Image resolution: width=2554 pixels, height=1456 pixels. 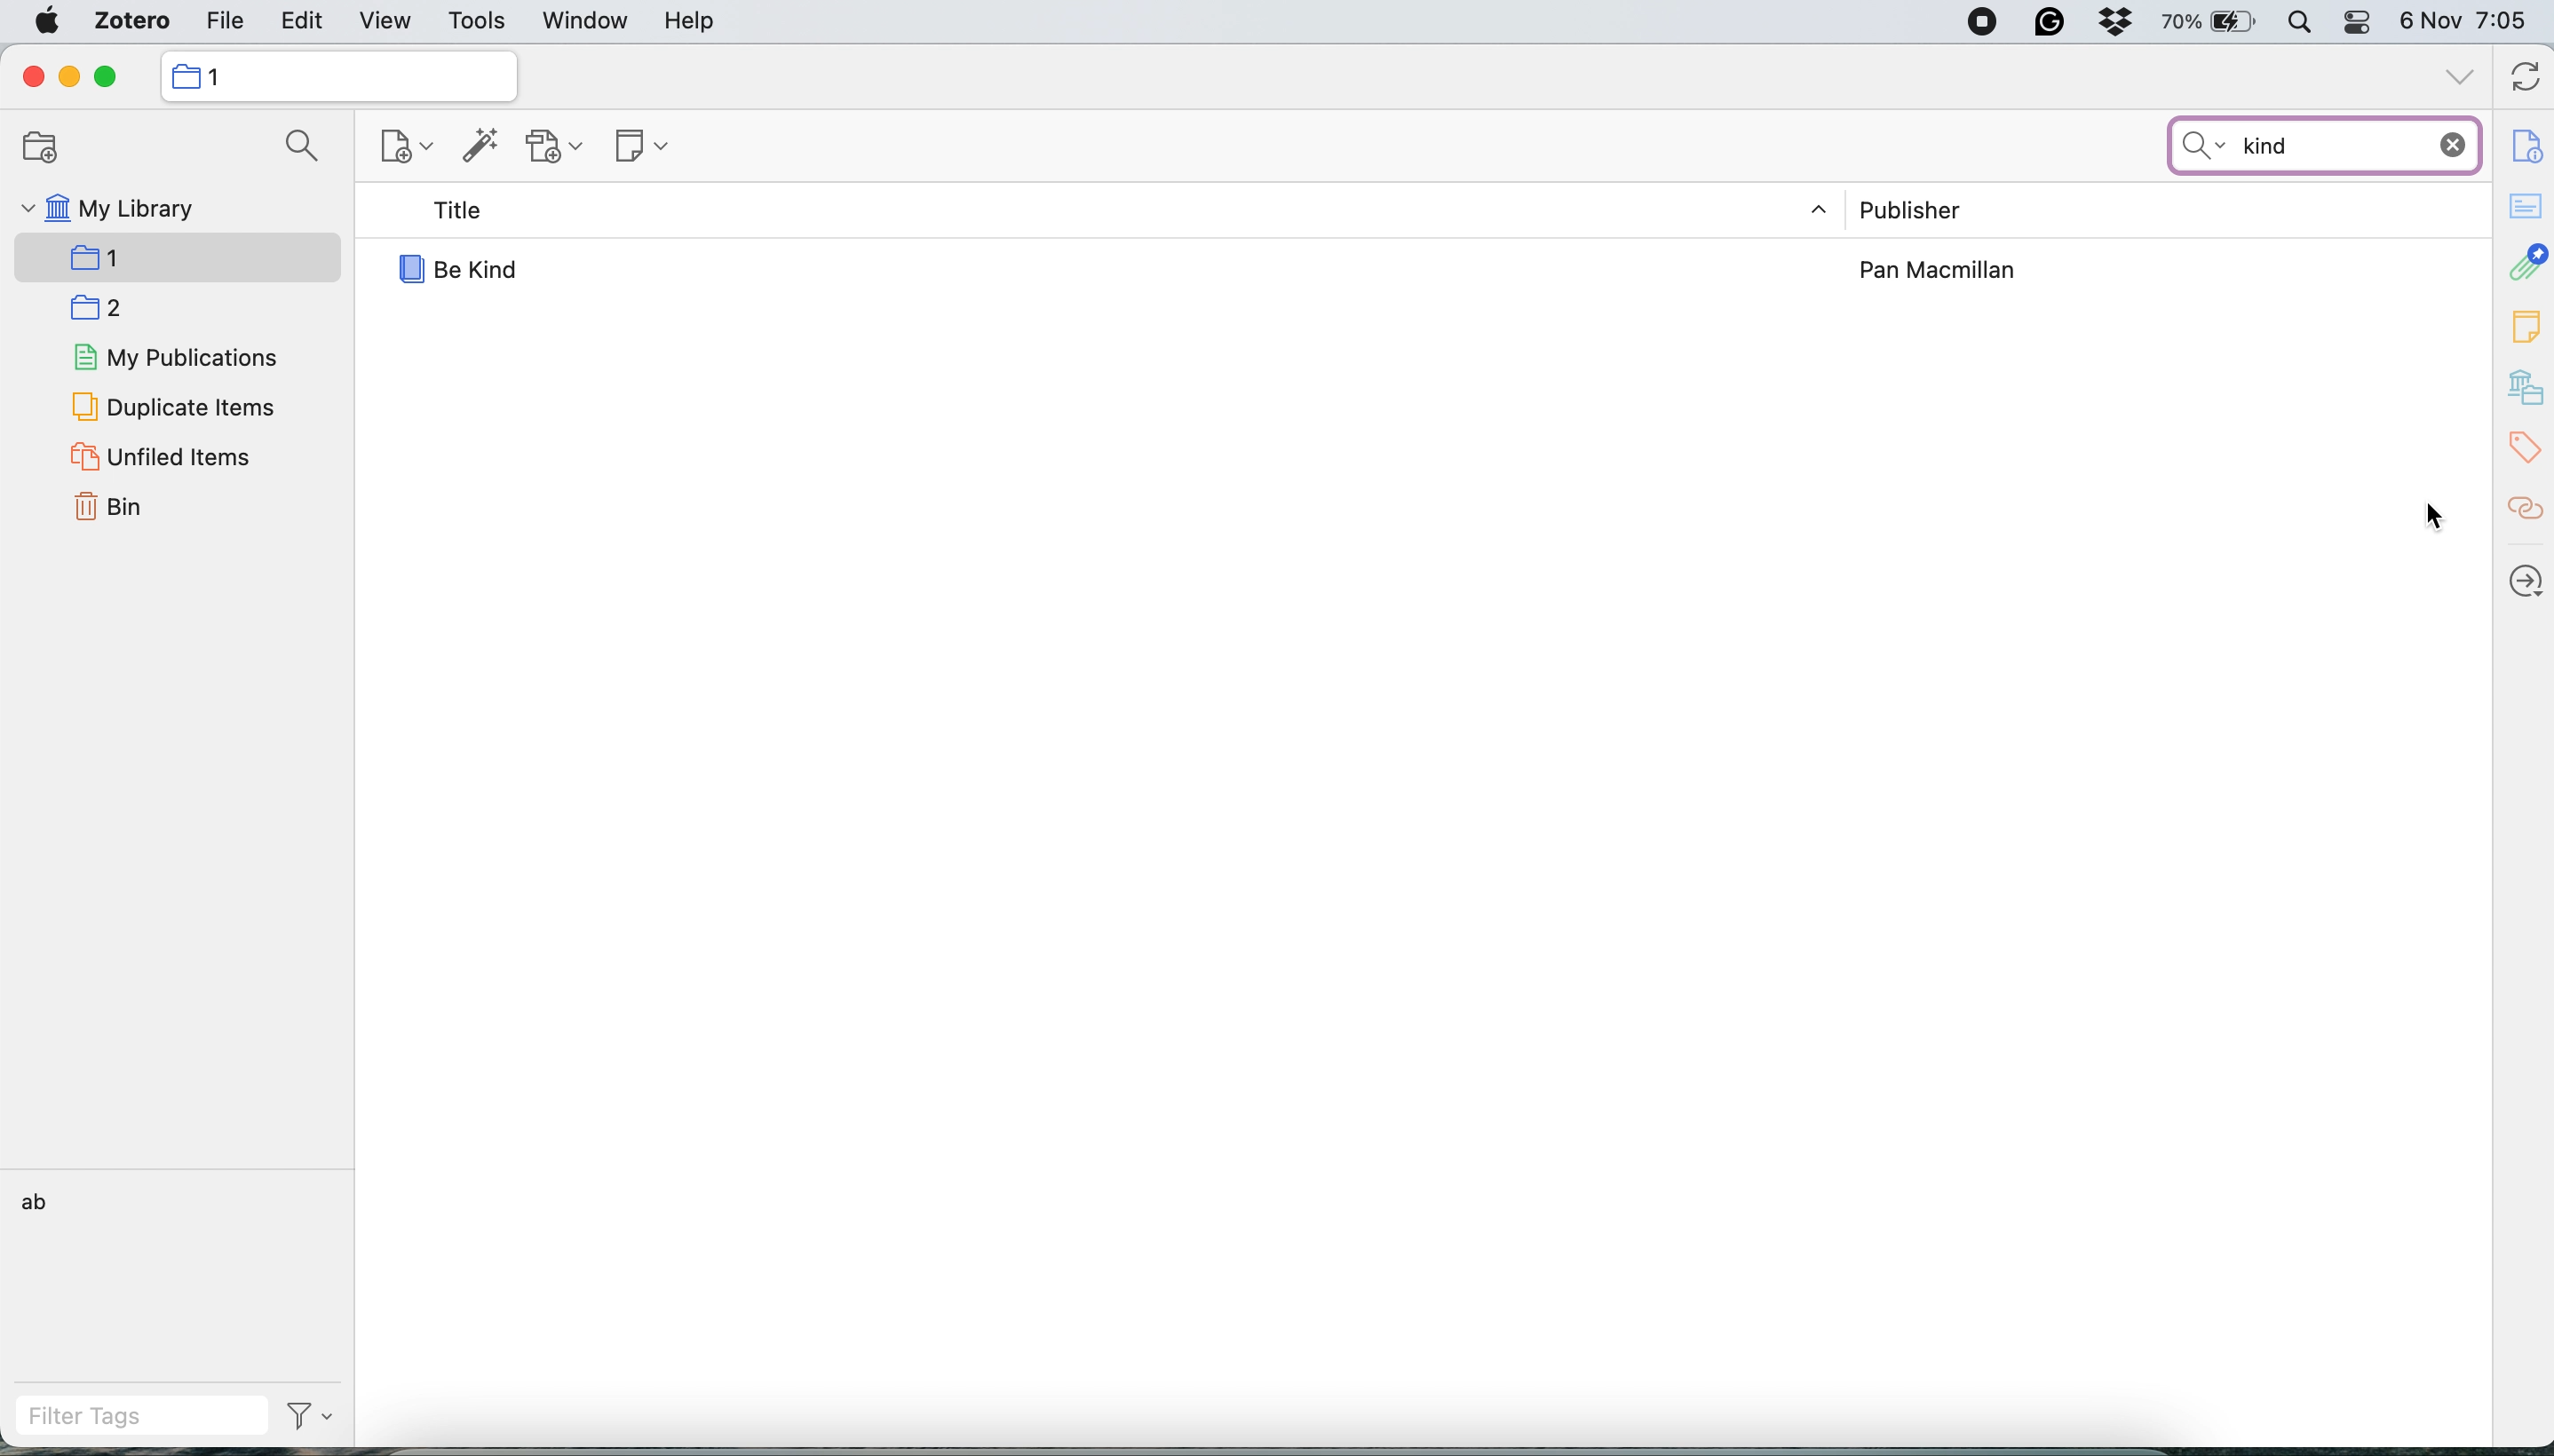 What do you see at coordinates (173, 406) in the screenshot?
I see `duplicate items` at bounding box center [173, 406].